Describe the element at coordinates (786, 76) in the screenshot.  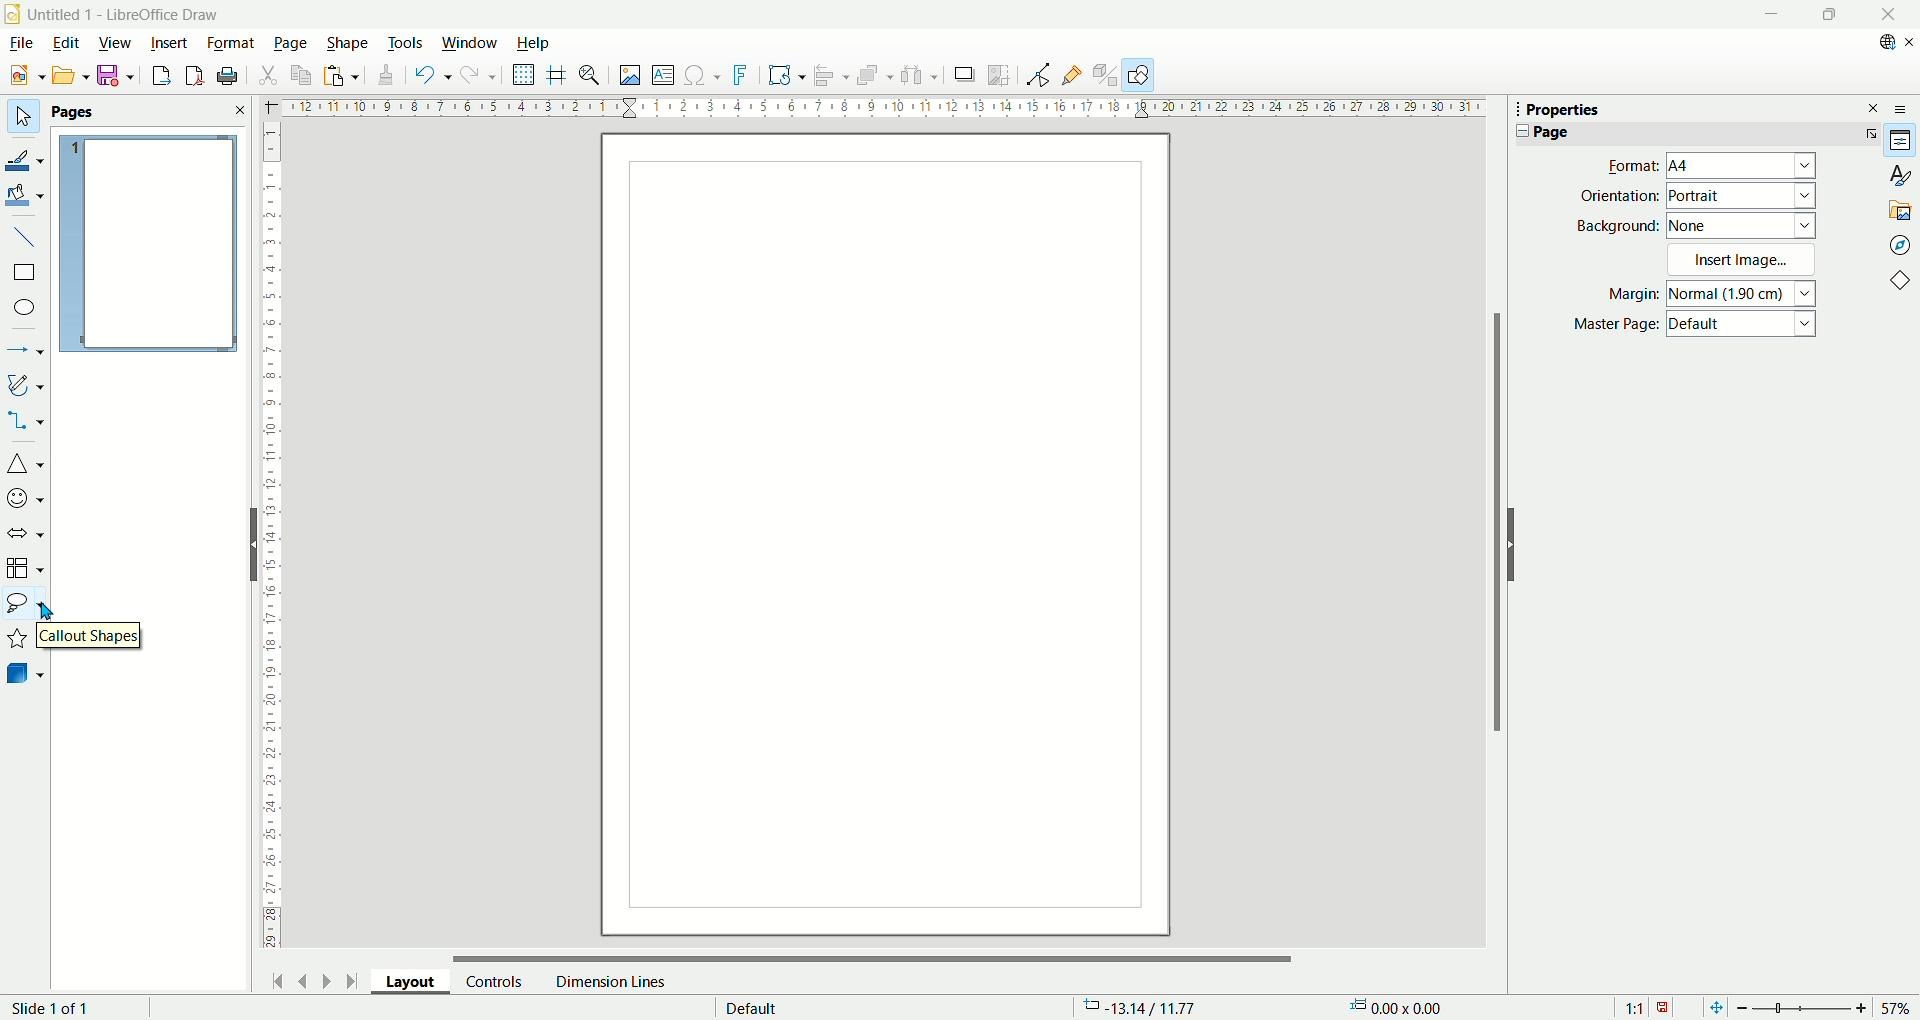
I see `fontwork text` at that location.